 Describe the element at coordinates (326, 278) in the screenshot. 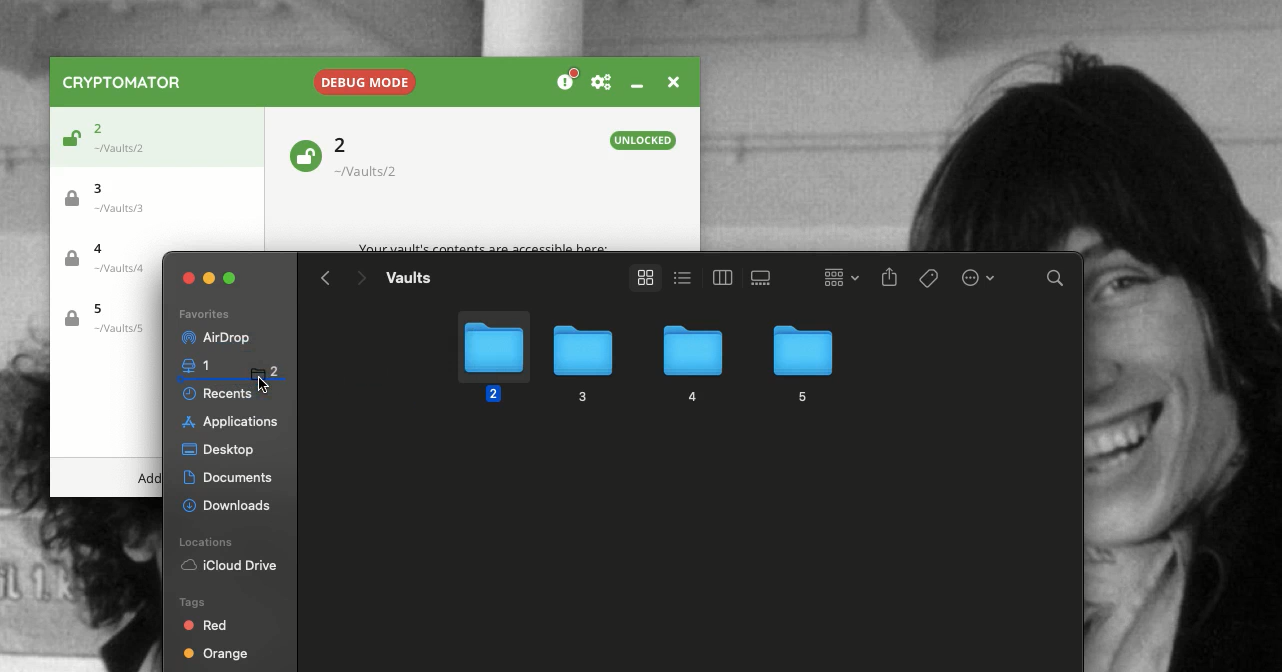

I see `Back` at that location.